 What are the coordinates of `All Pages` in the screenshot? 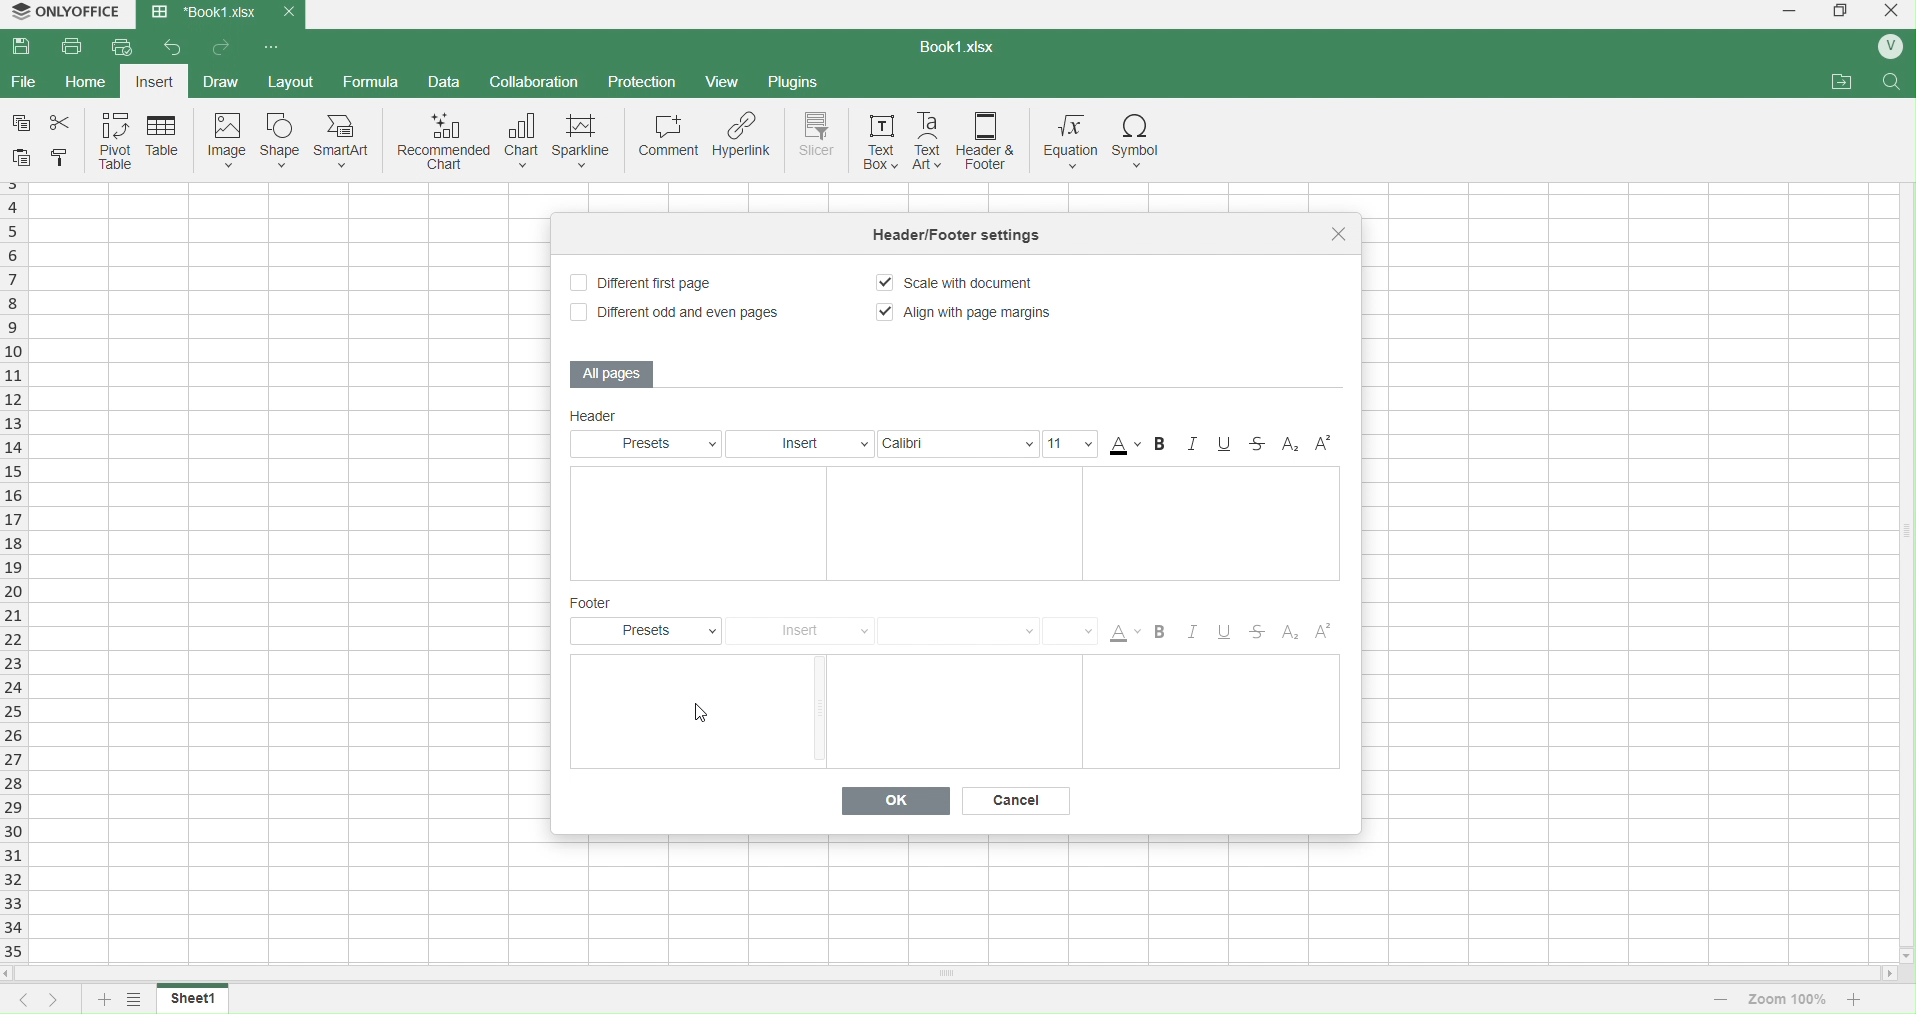 It's located at (614, 373).